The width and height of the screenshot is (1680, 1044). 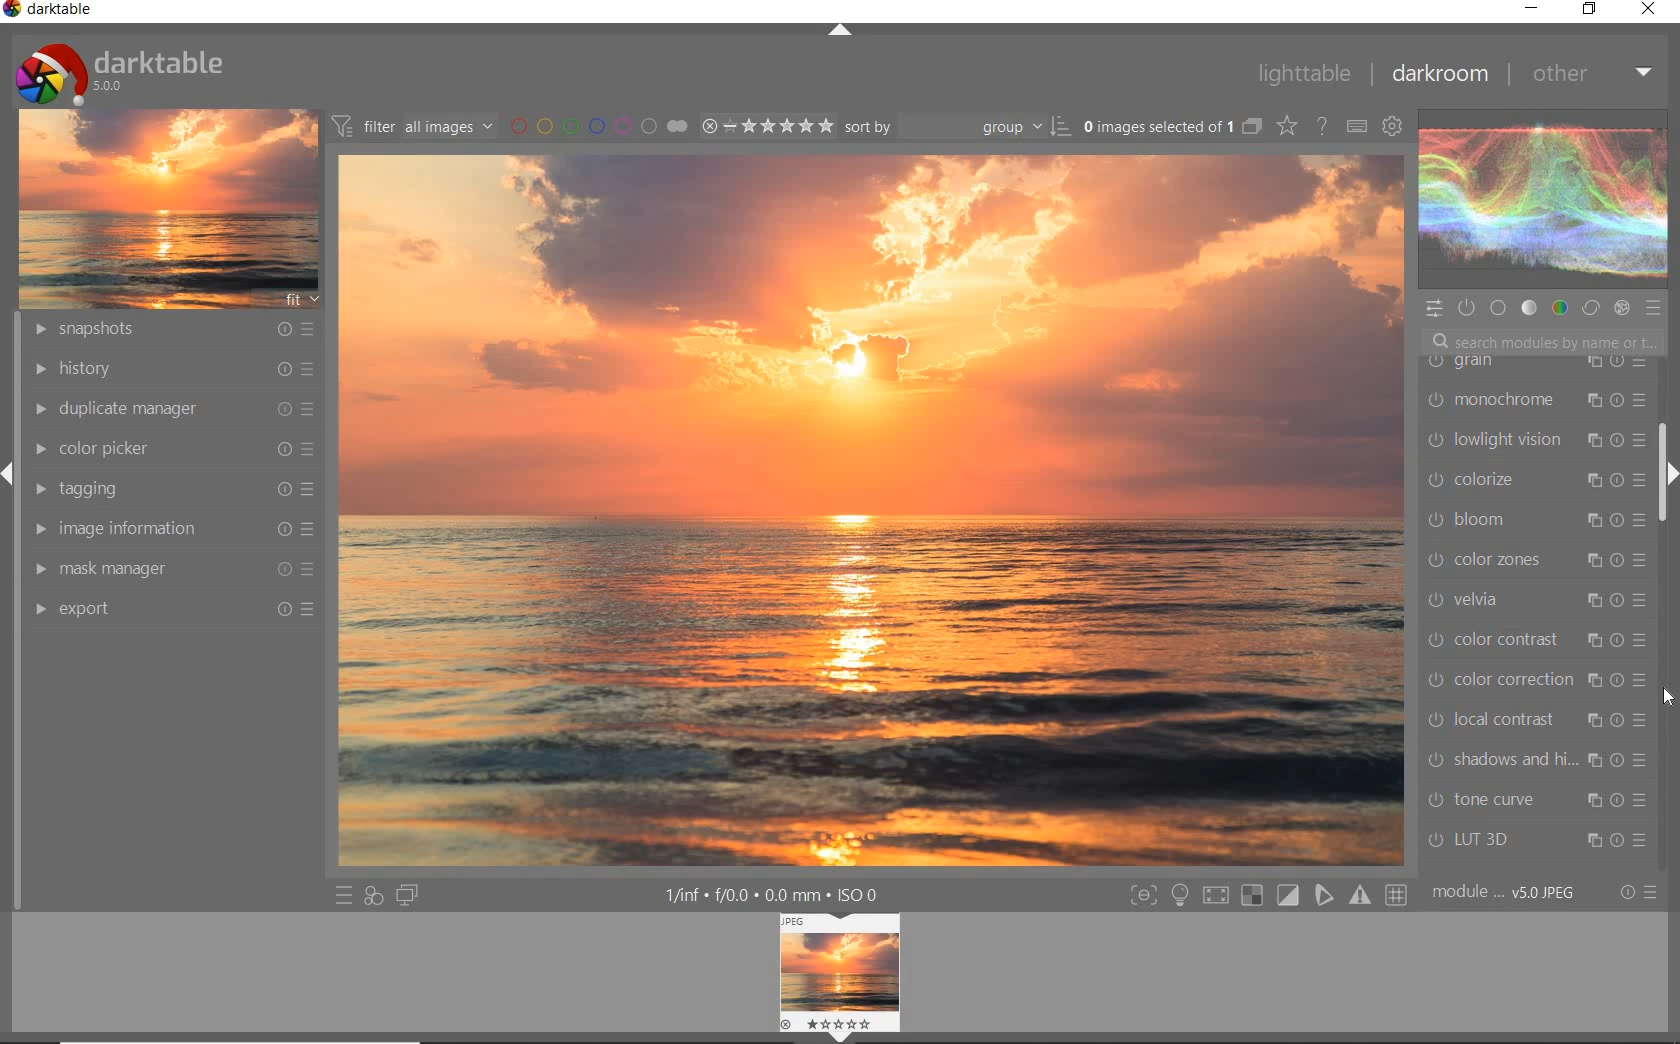 I want to click on monochrome, so click(x=1534, y=402).